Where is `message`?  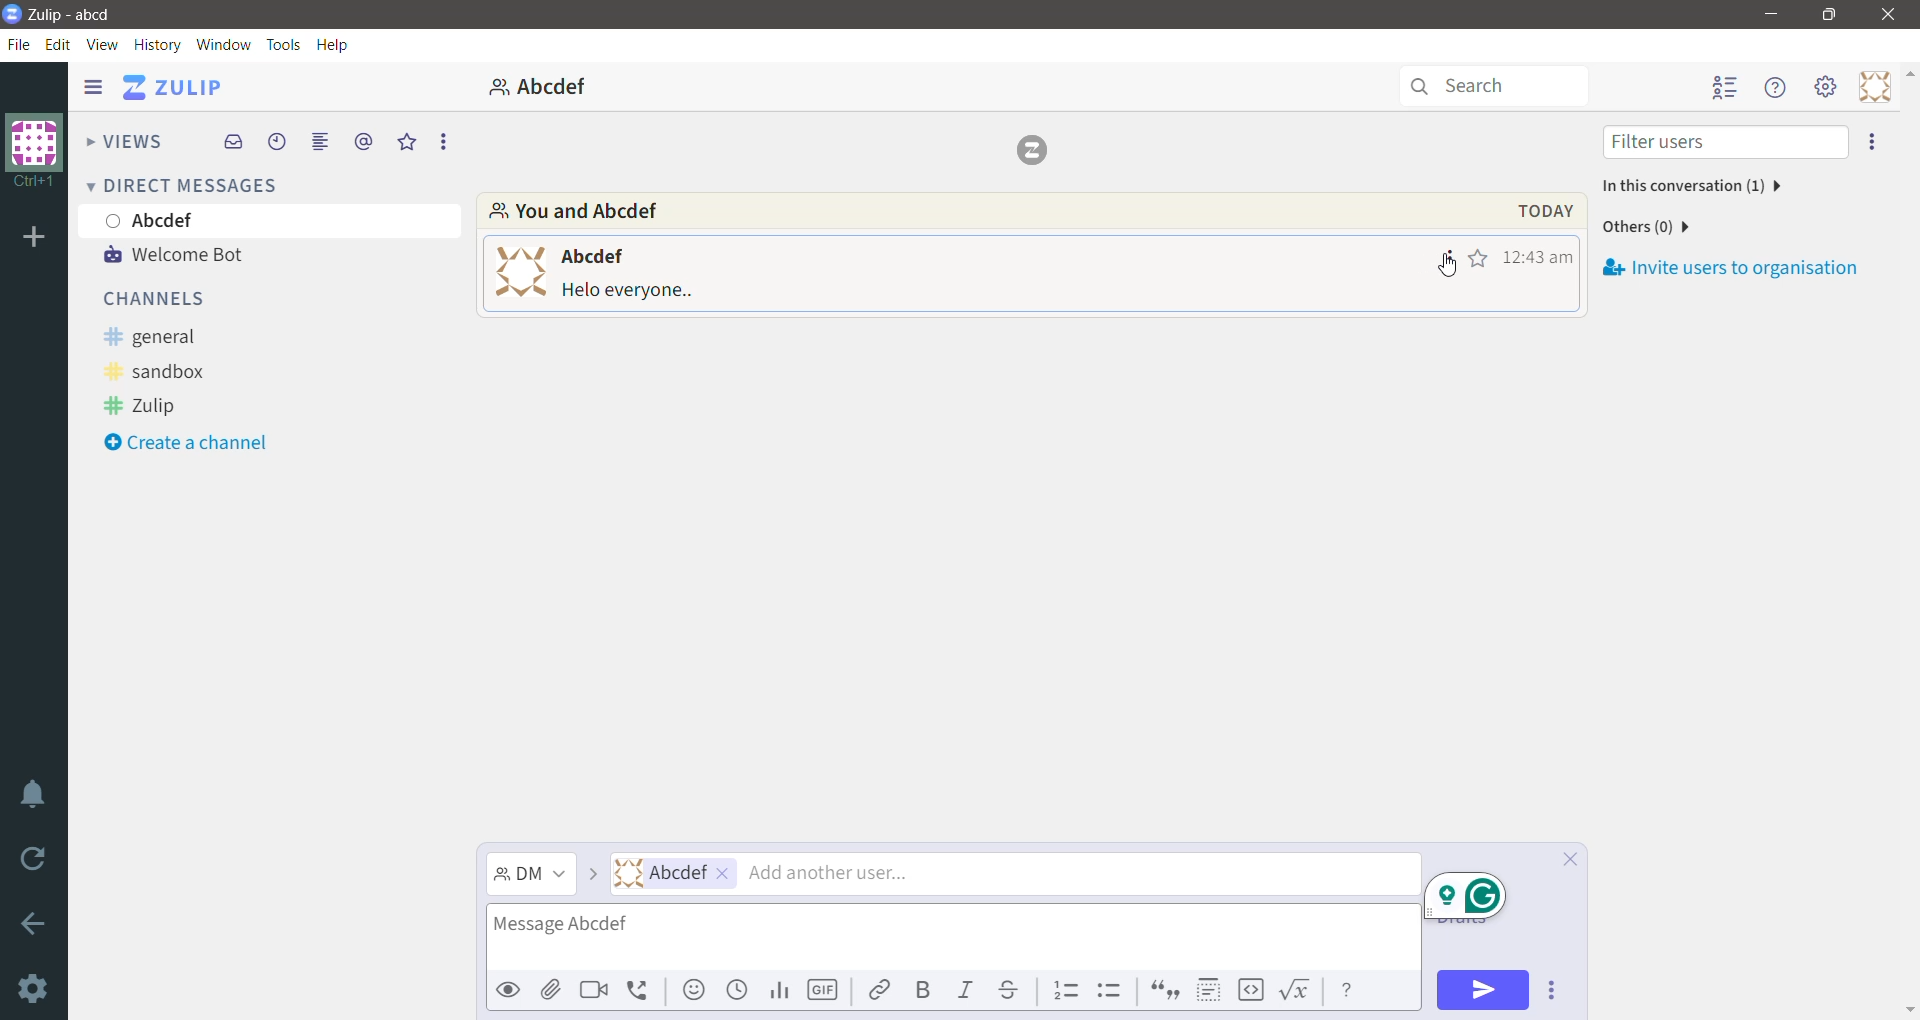
message is located at coordinates (630, 292).